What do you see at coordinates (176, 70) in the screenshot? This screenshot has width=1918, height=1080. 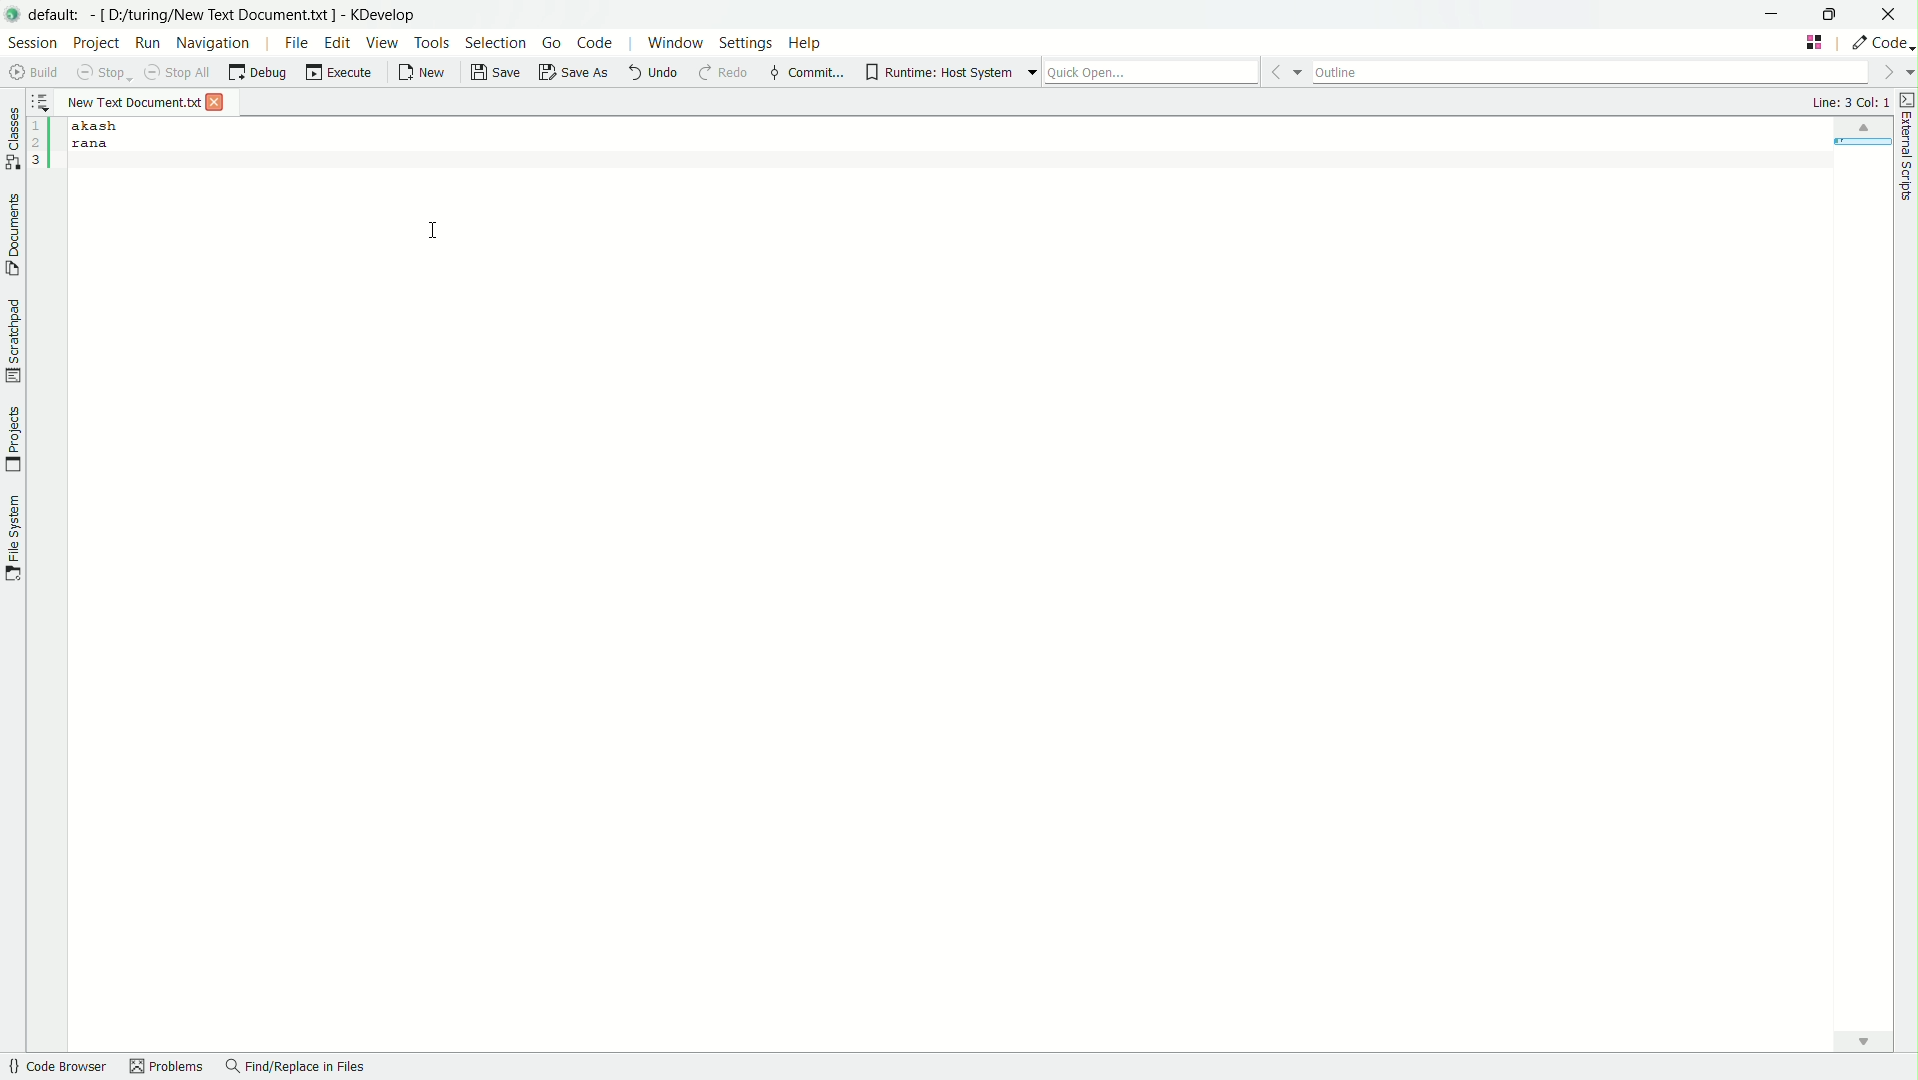 I see `stop all` at bounding box center [176, 70].